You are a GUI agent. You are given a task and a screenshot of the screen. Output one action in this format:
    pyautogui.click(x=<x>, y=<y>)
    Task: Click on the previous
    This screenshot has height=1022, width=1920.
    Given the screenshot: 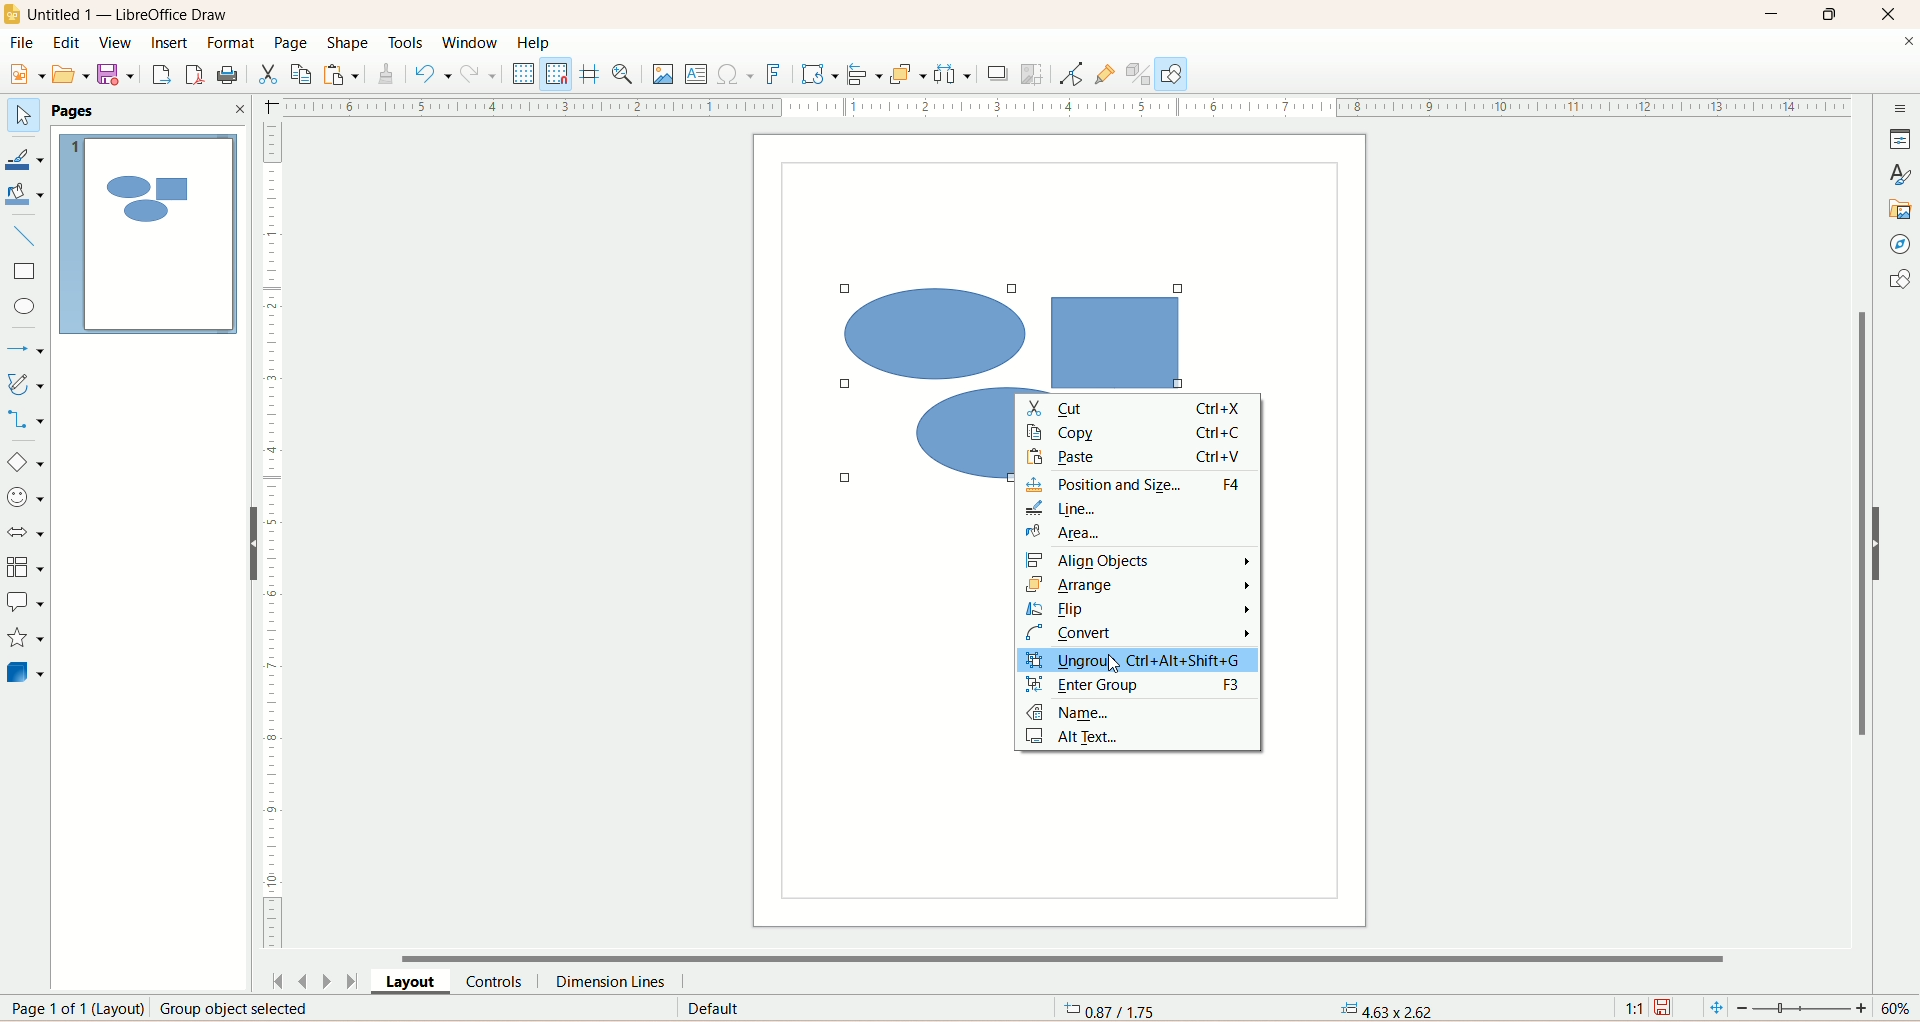 What is the action you would take?
    pyautogui.click(x=305, y=983)
    